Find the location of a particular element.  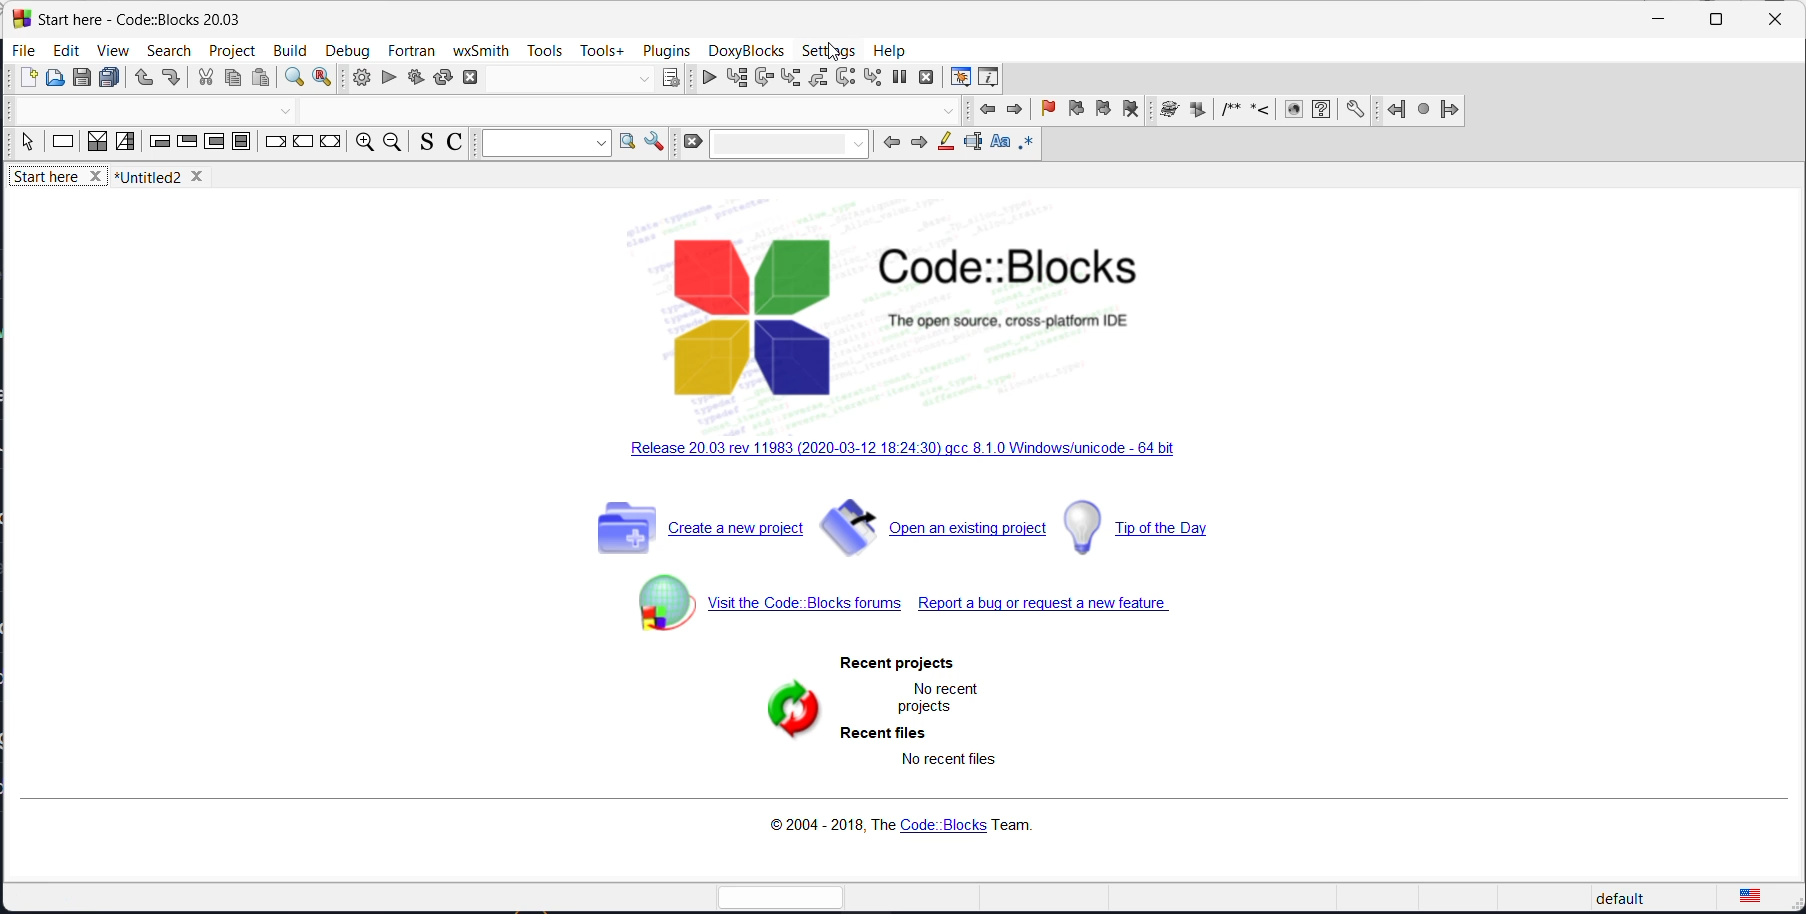

DoxyBlocks is located at coordinates (744, 50).